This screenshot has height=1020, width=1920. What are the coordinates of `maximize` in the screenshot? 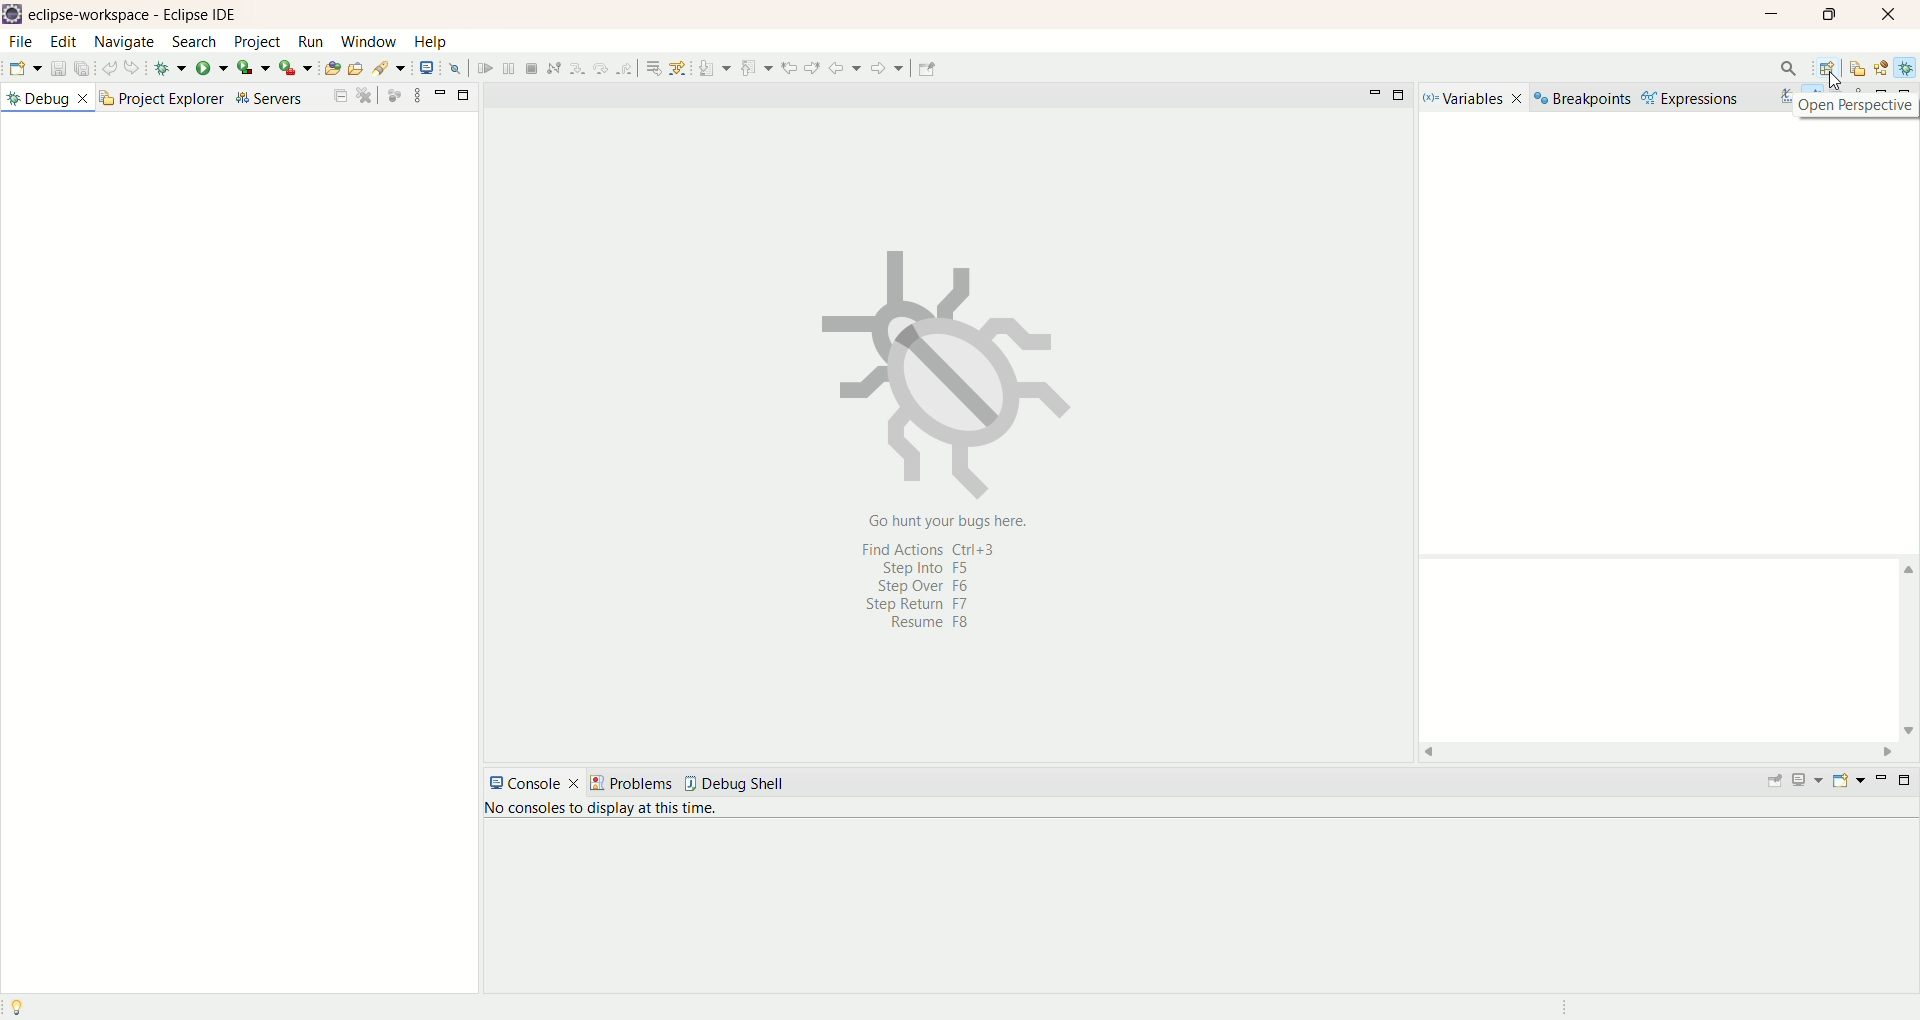 It's located at (1402, 98).